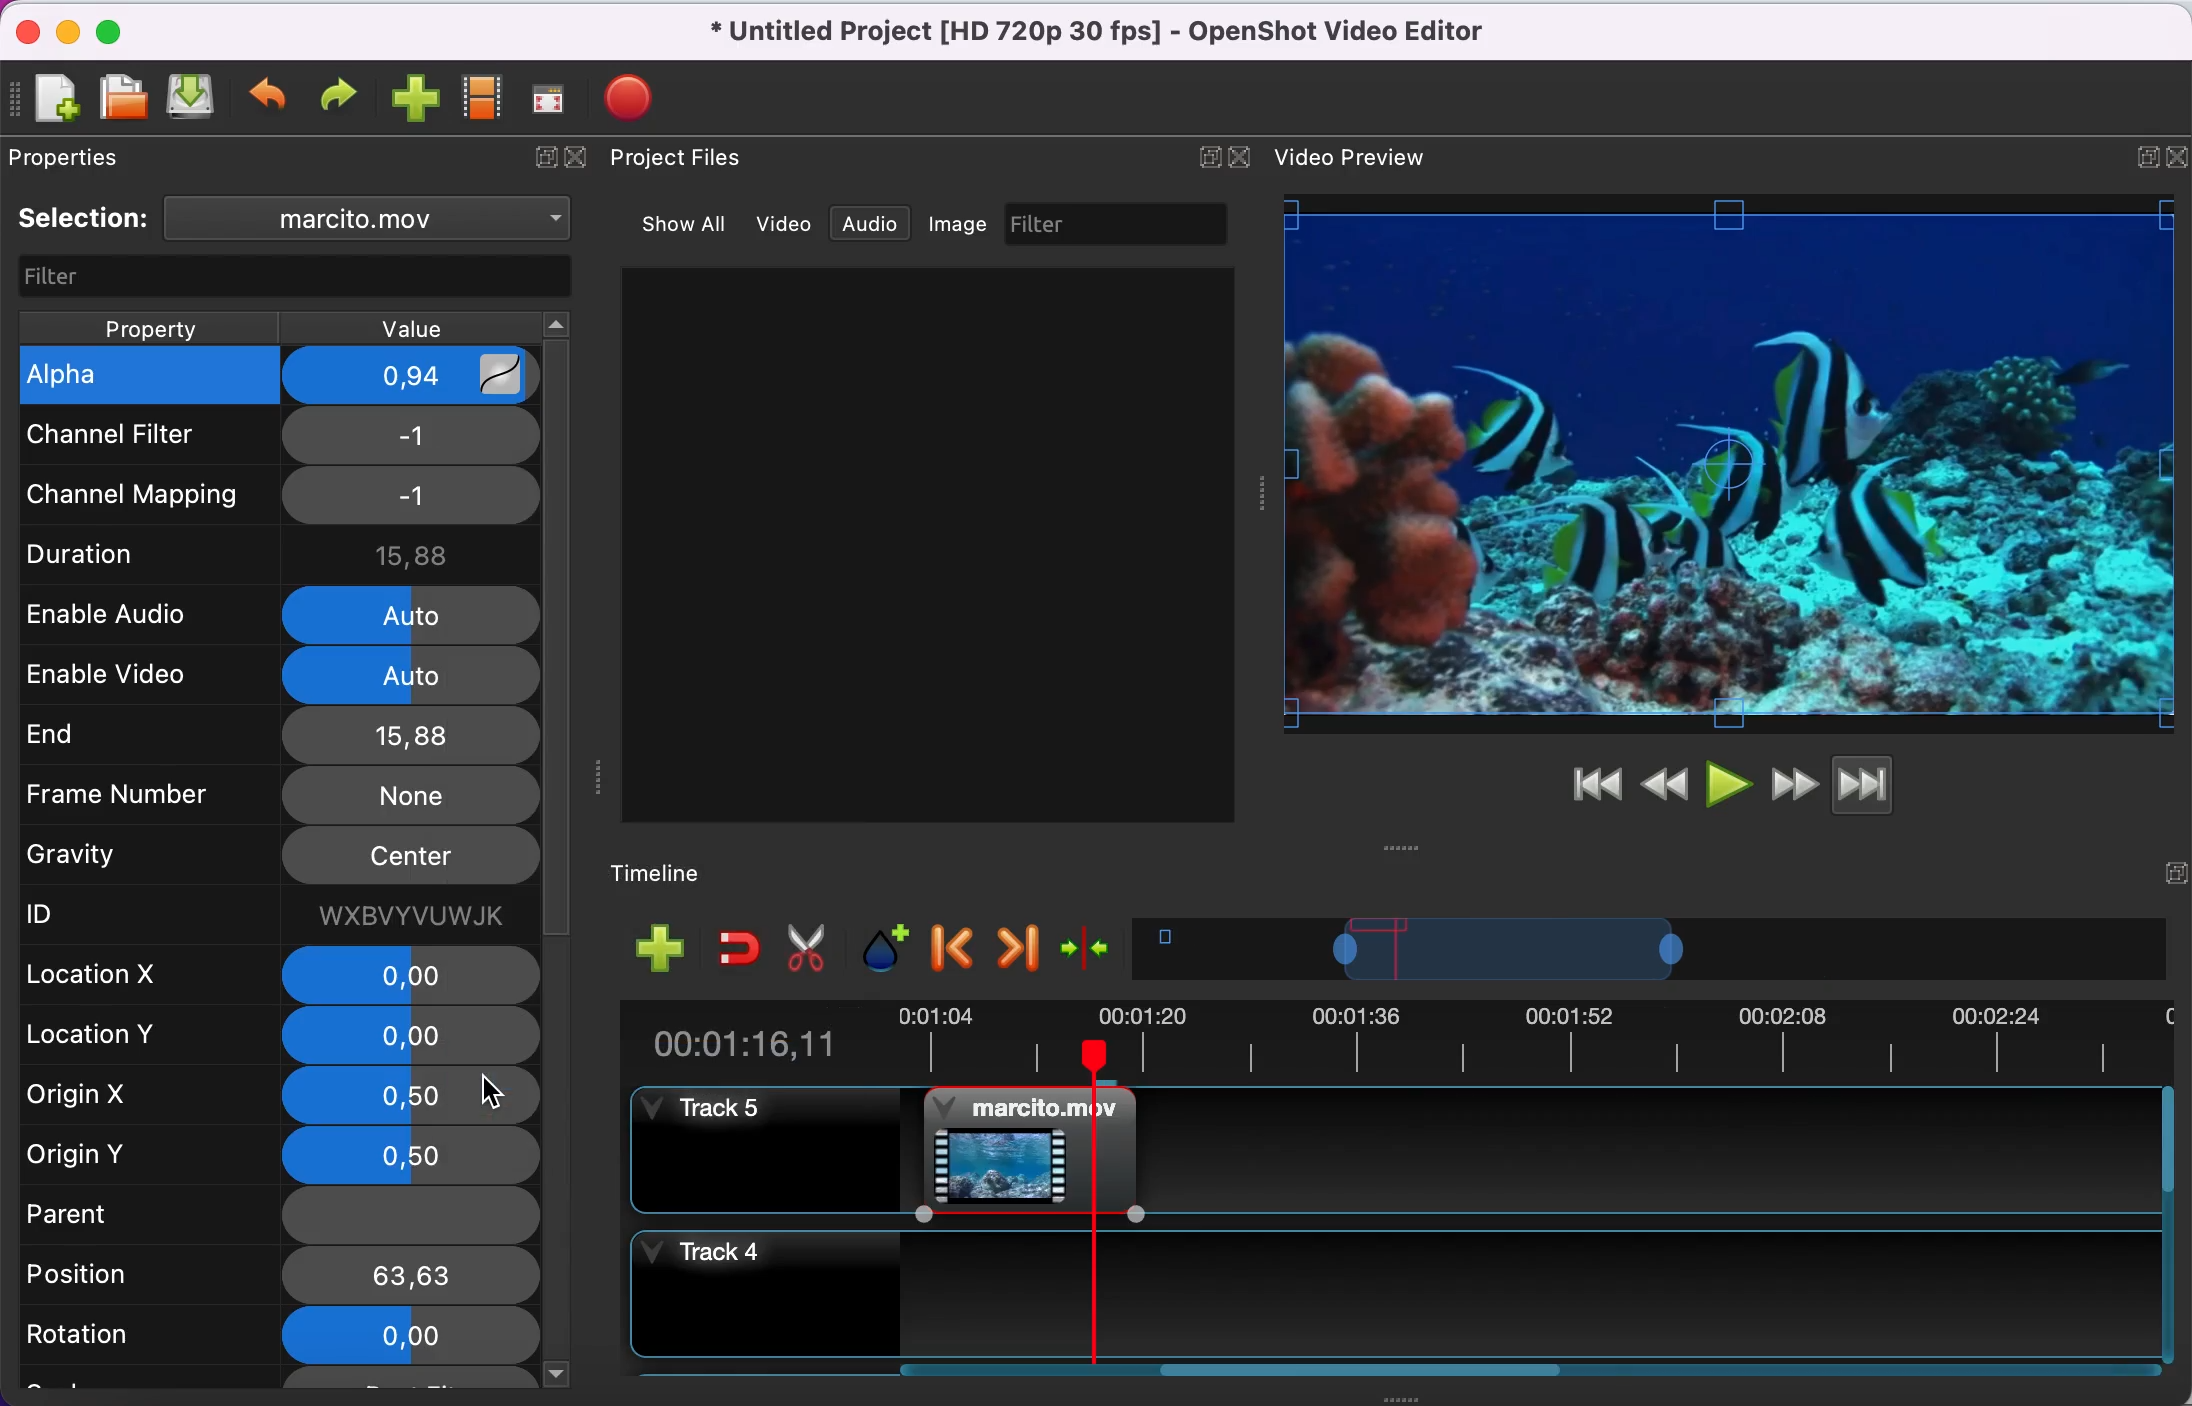 Image resolution: width=2192 pixels, height=1406 pixels. What do you see at coordinates (116, 616) in the screenshot?
I see `Enable Audio` at bounding box center [116, 616].